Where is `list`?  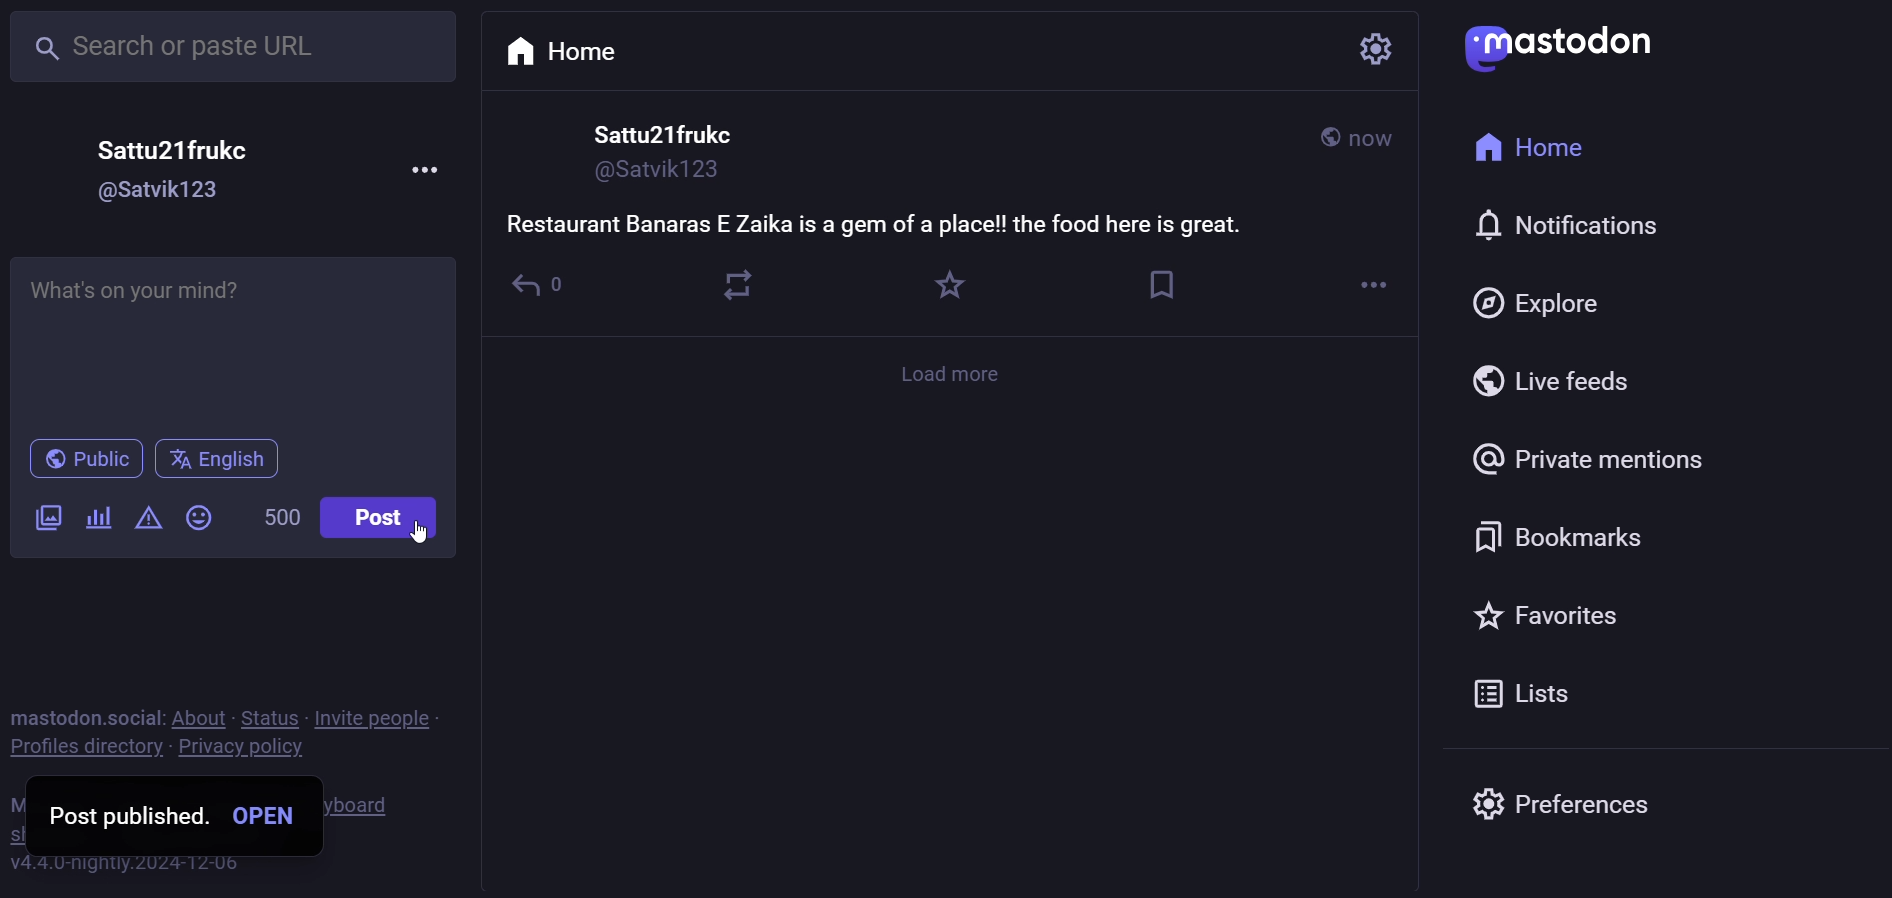
list is located at coordinates (1516, 697).